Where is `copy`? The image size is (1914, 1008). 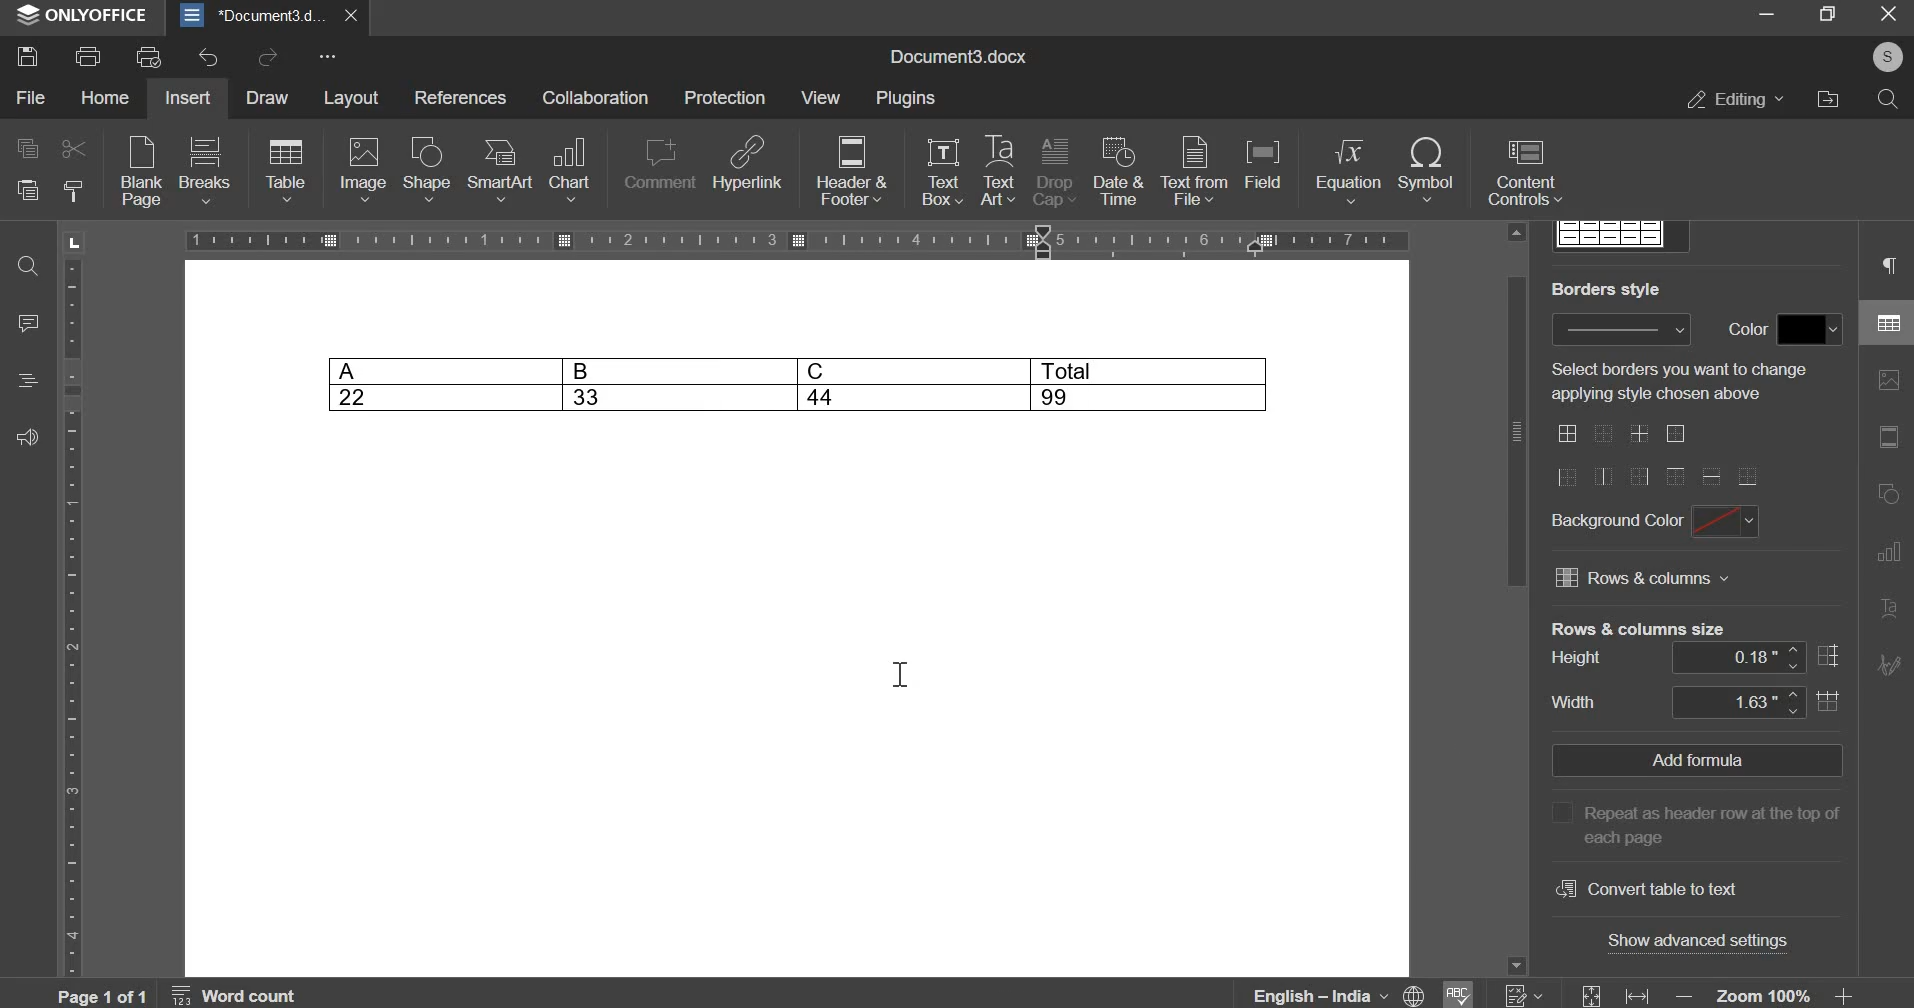 copy is located at coordinates (24, 151).